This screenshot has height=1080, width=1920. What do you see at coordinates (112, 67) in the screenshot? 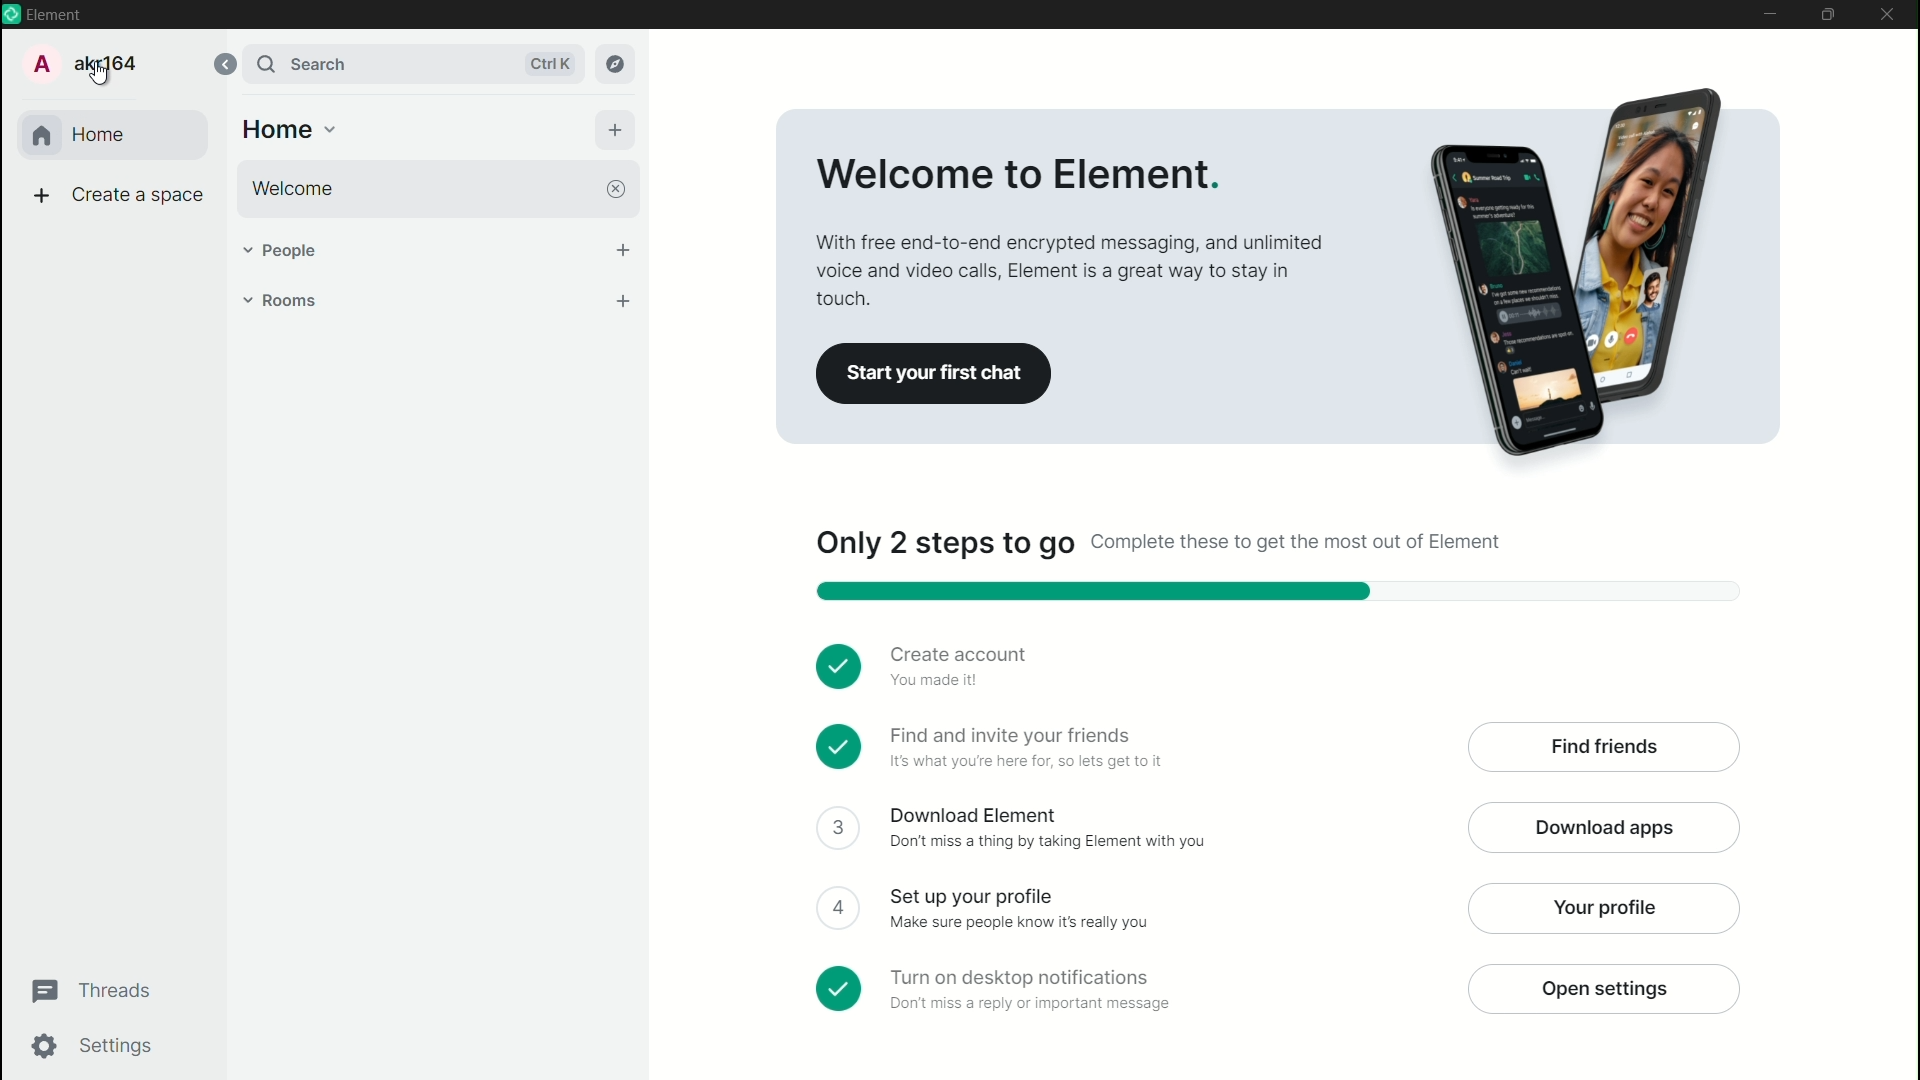
I see `Akr164` at bounding box center [112, 67].